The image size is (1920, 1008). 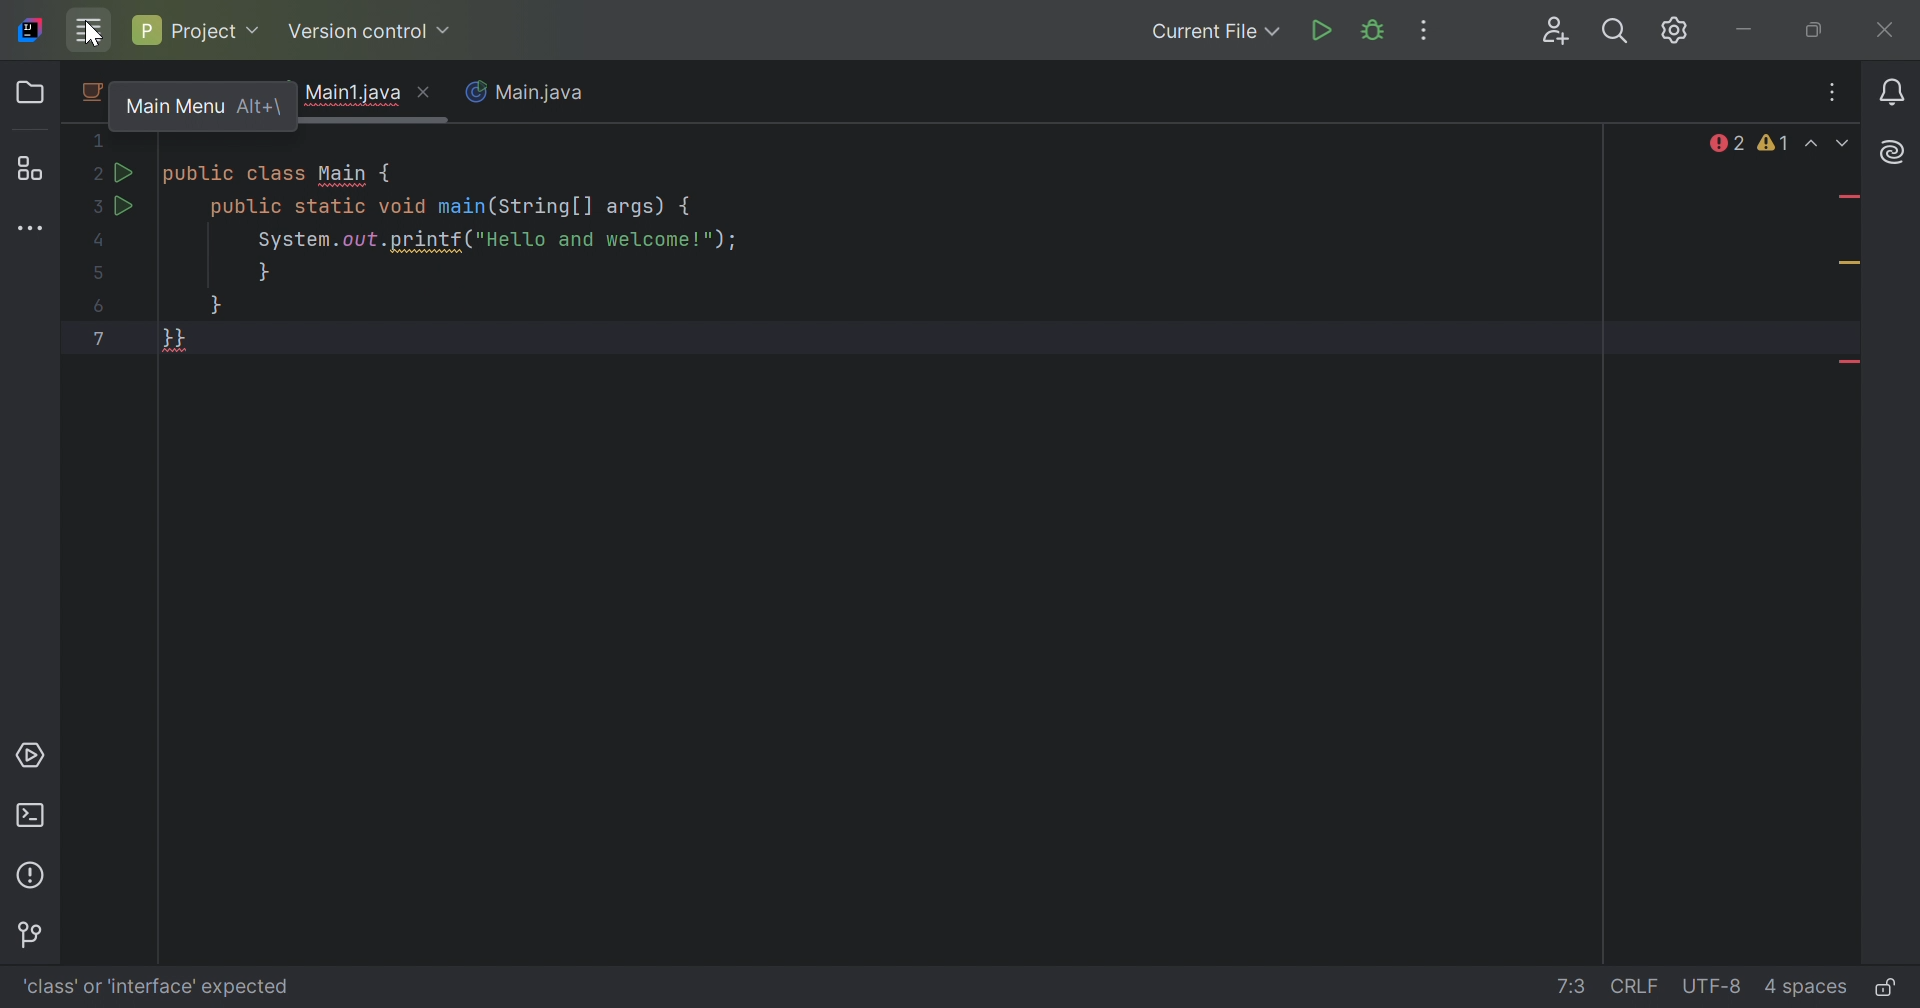 What do you see at coordinates (33, 815) in the screenshot?
I see `Terminal` at bounding box center [33, 815].